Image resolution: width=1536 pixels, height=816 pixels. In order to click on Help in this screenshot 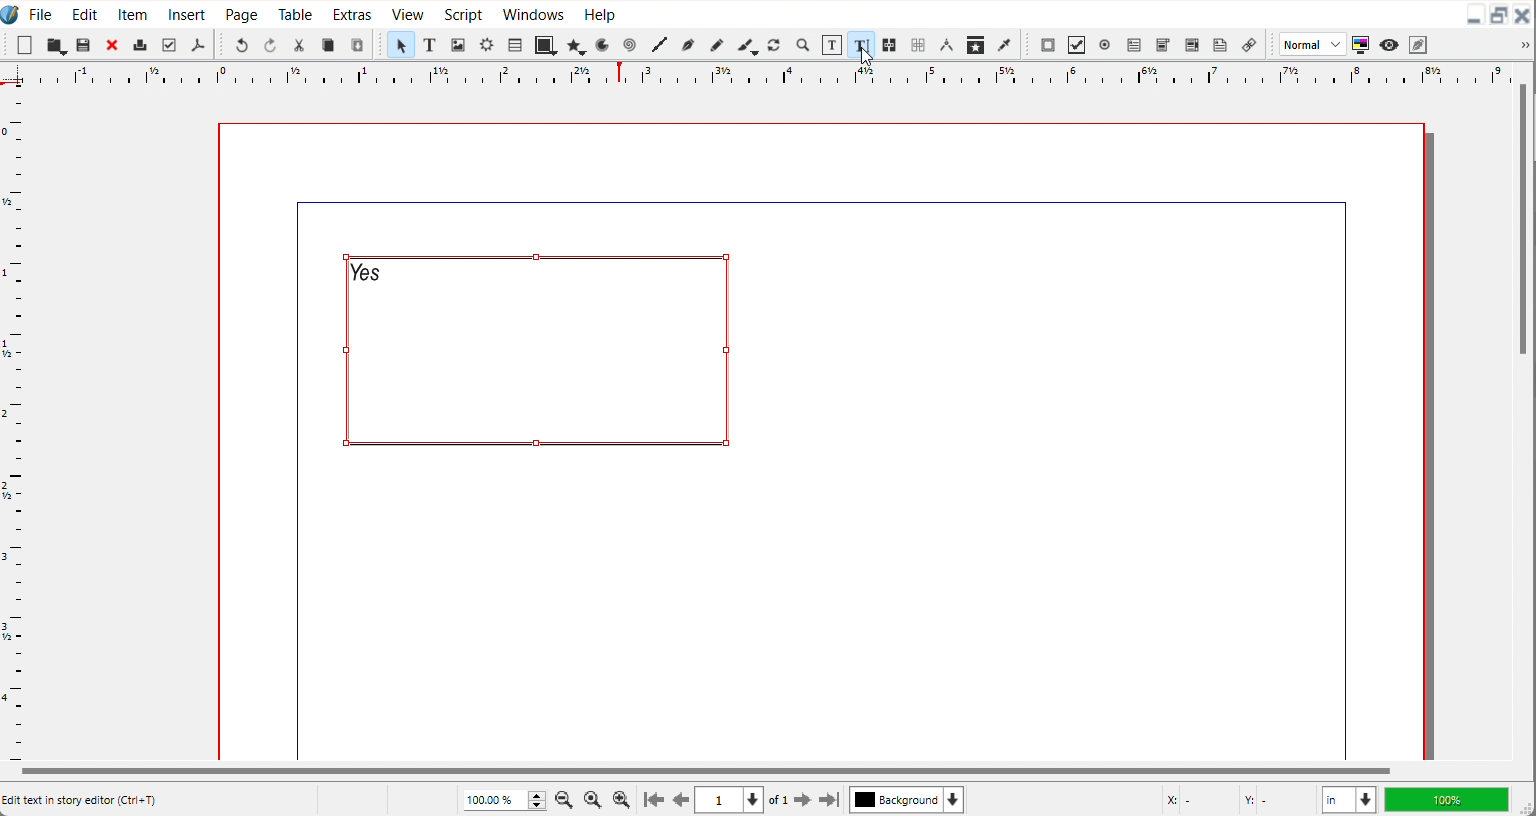, I will do `click(599, 13)`.